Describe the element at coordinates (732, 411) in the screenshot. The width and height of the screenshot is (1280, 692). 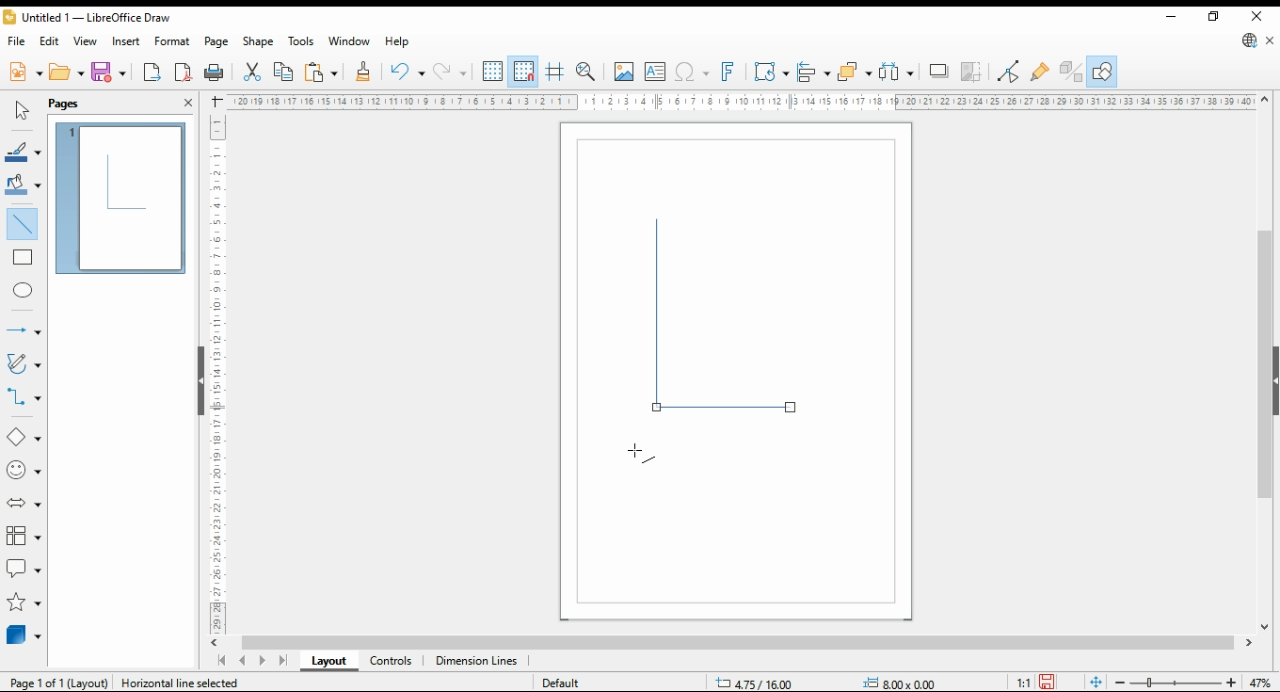
I see `line shape` at that location.